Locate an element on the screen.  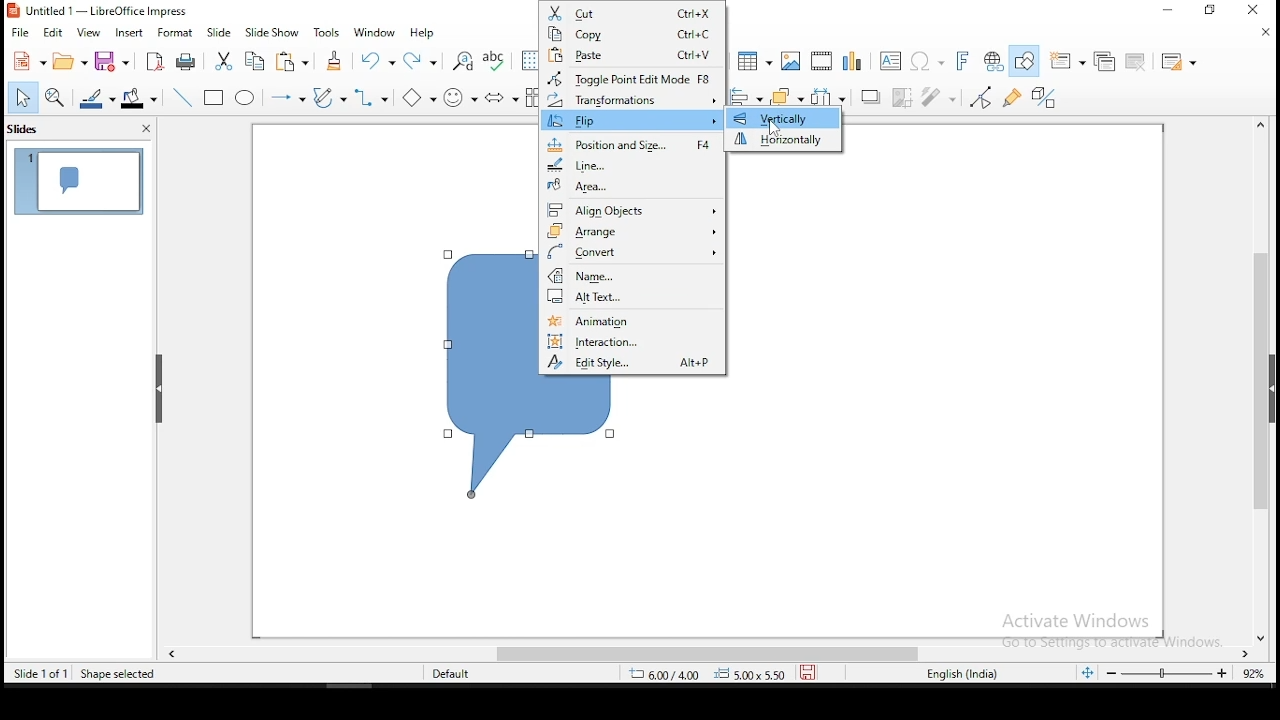
0.00x0.00 is located at coordinates (752, 675).